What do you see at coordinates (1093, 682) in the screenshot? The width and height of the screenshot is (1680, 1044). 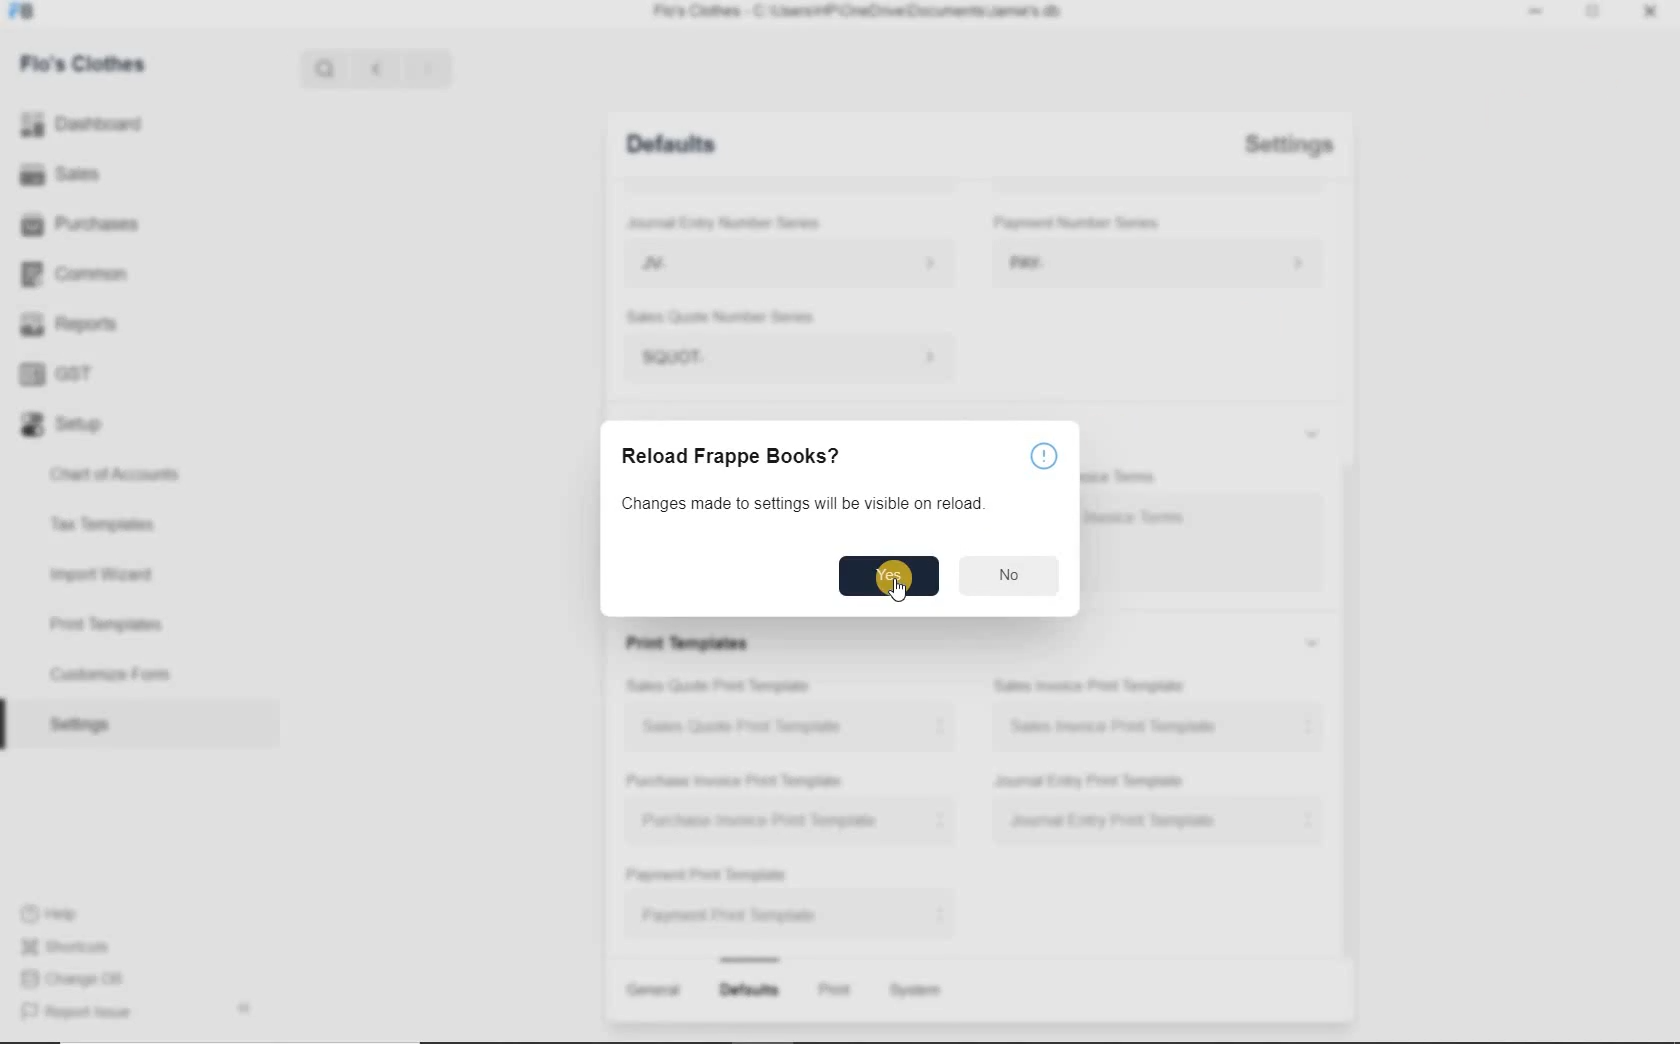 I see `Sales Invoice Print Template` at bounding box center [1093, 682].